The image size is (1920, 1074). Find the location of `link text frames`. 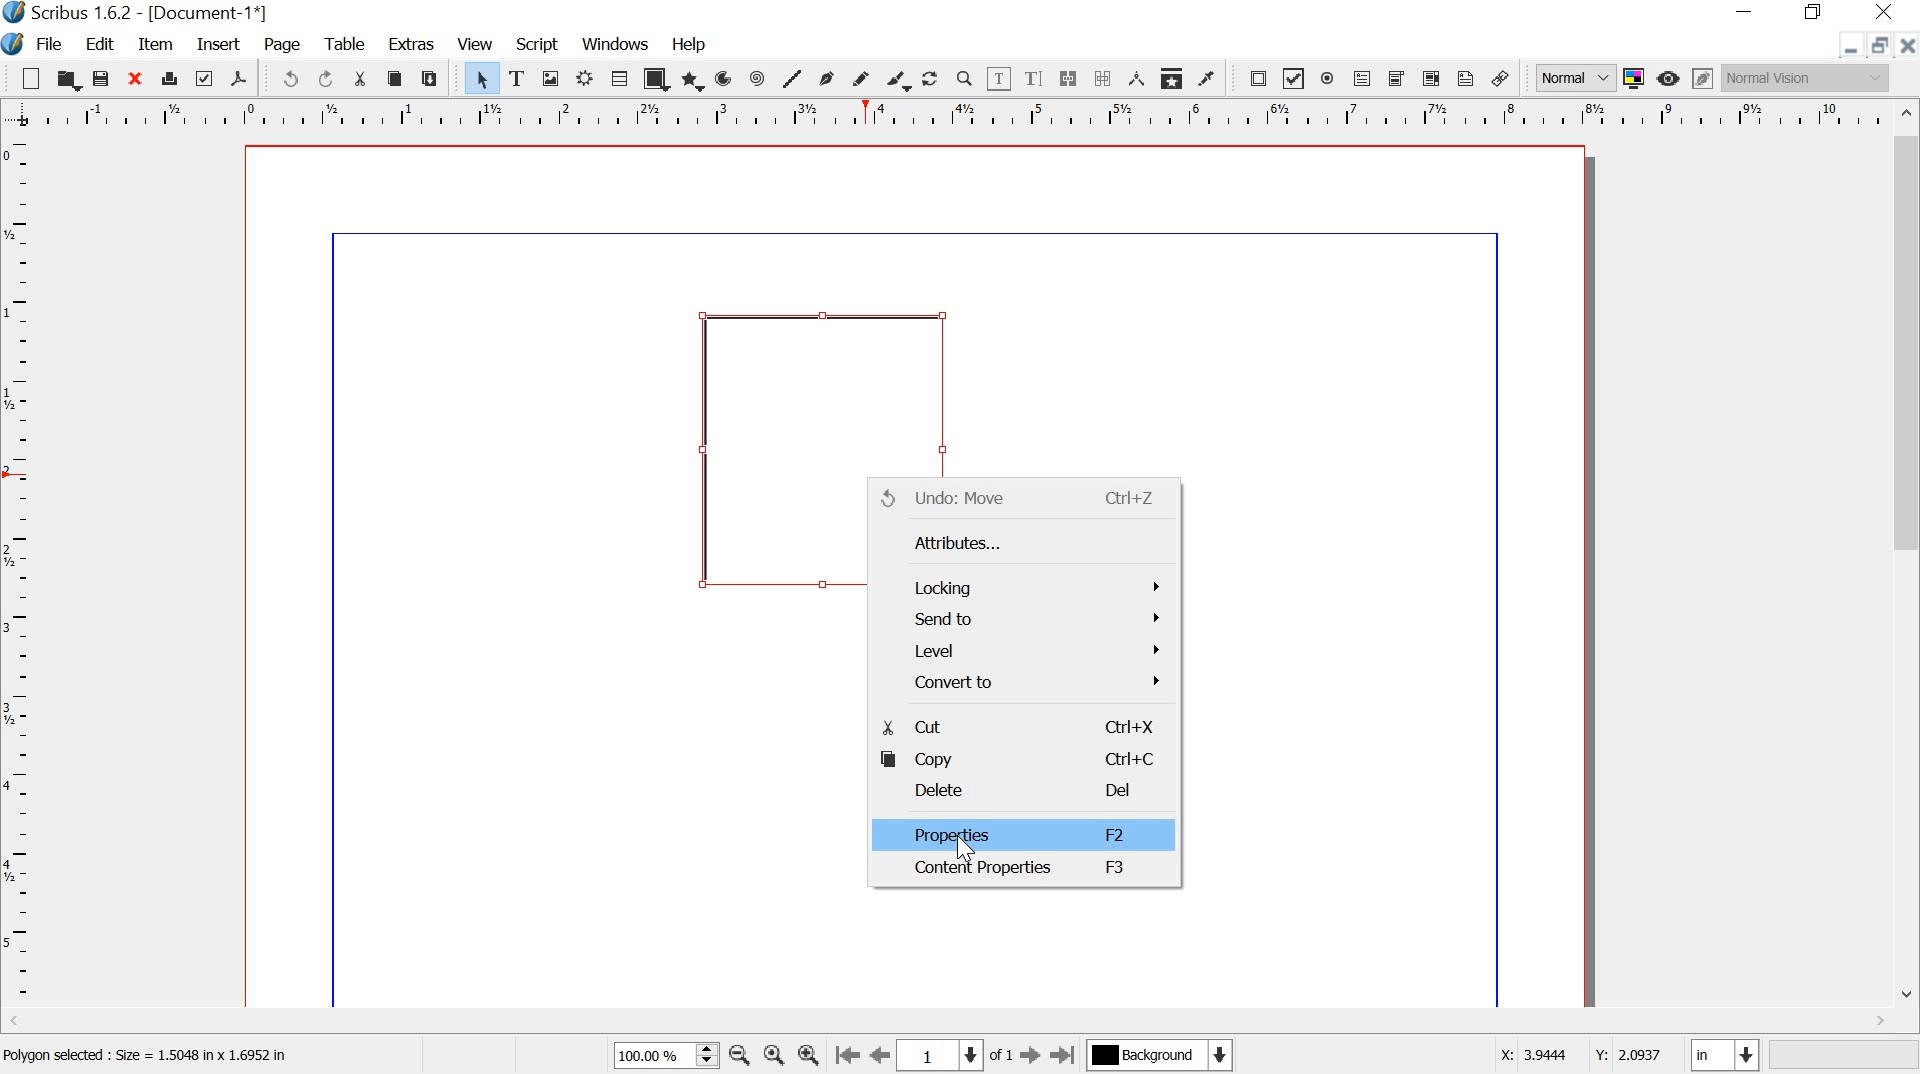

link text frames is located at coordinates (1068, 79).